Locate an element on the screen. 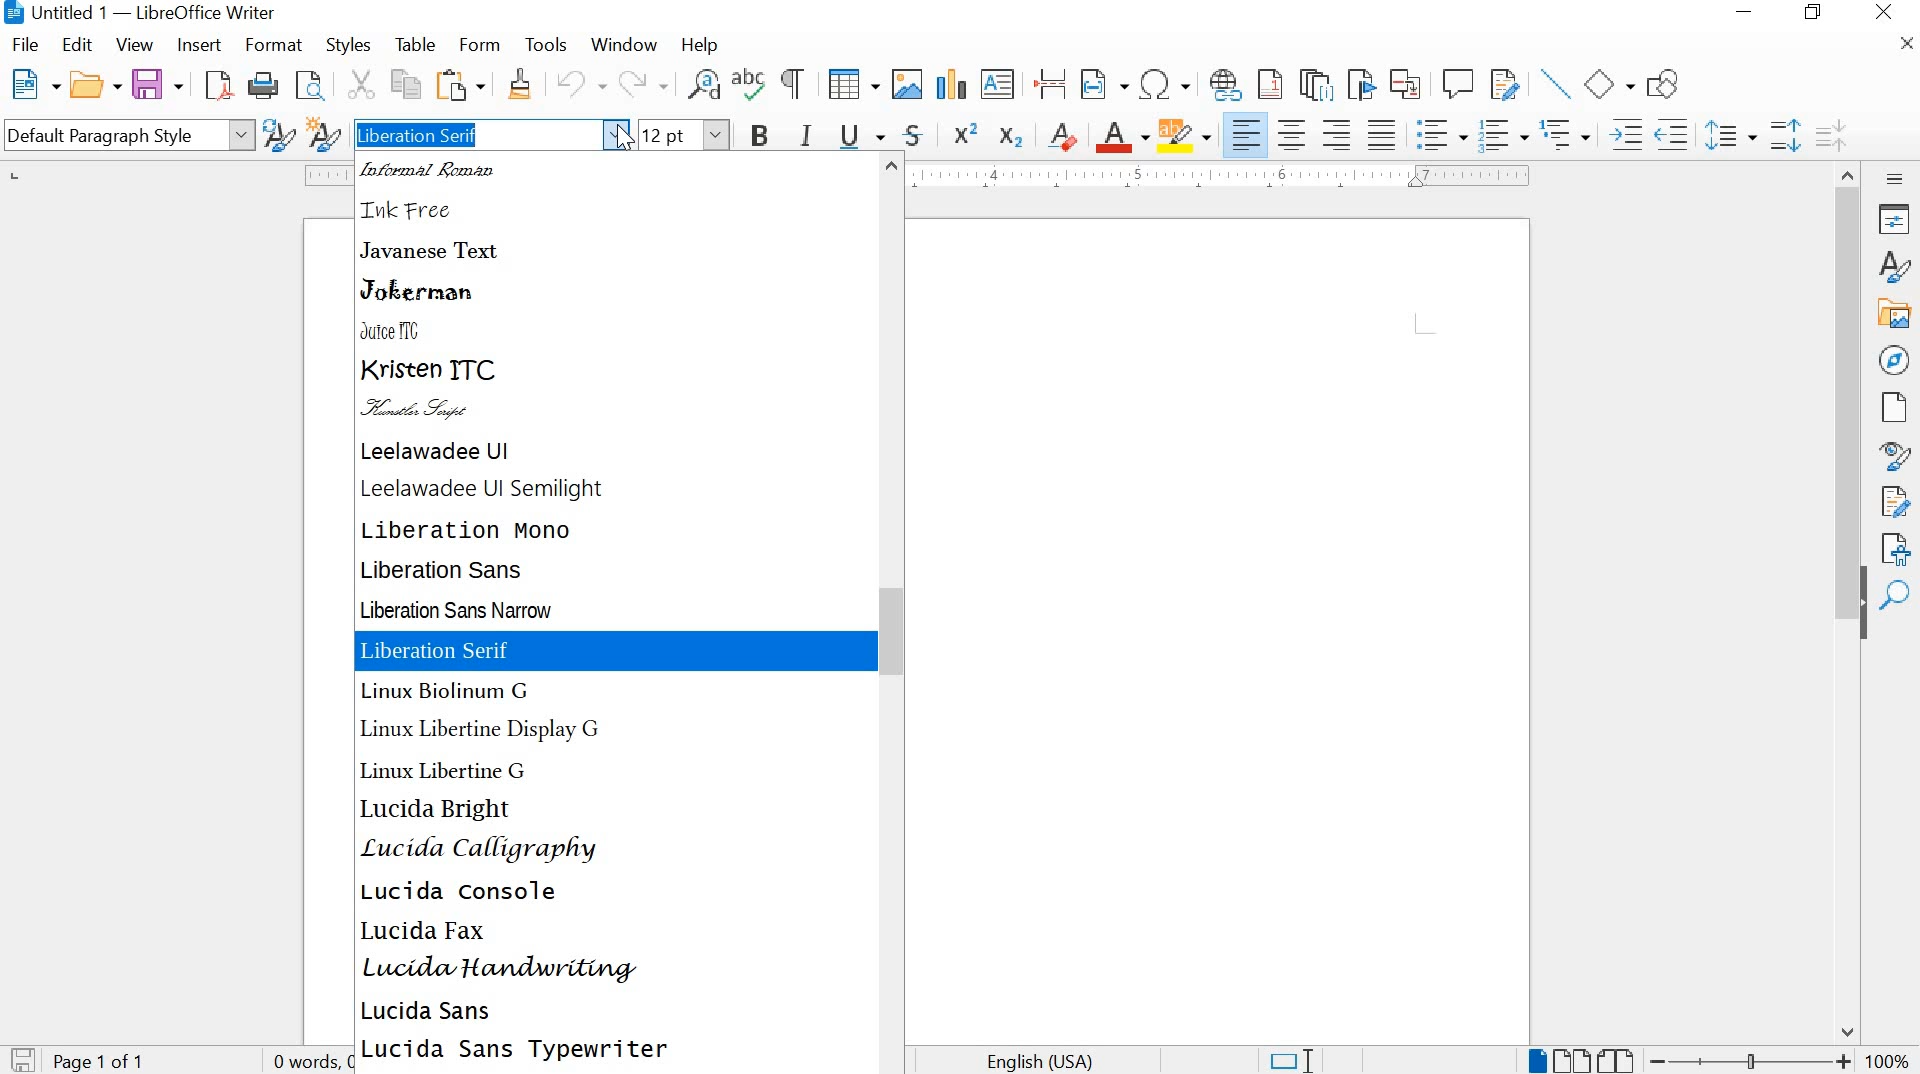  FONT SIZE is located at coordinates (685, 135).